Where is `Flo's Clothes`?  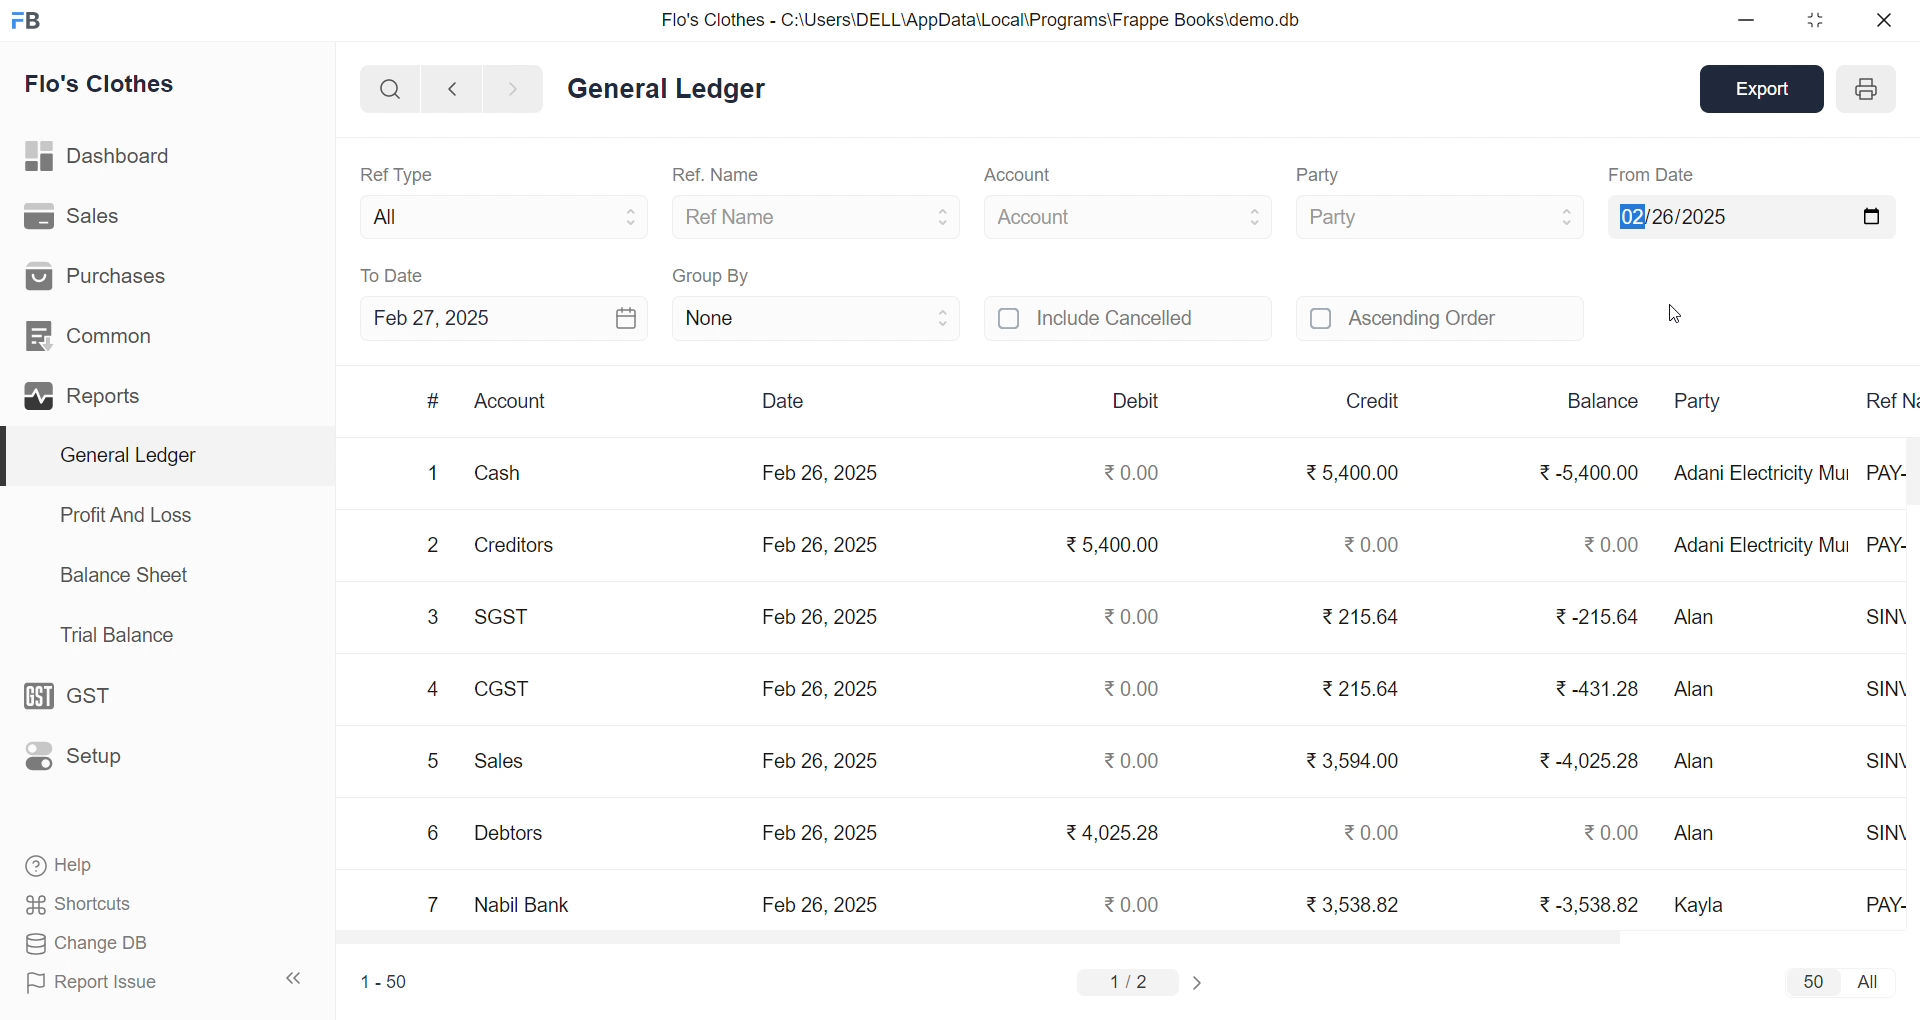 Flo's Clothes is located at coordinates (101, 84).